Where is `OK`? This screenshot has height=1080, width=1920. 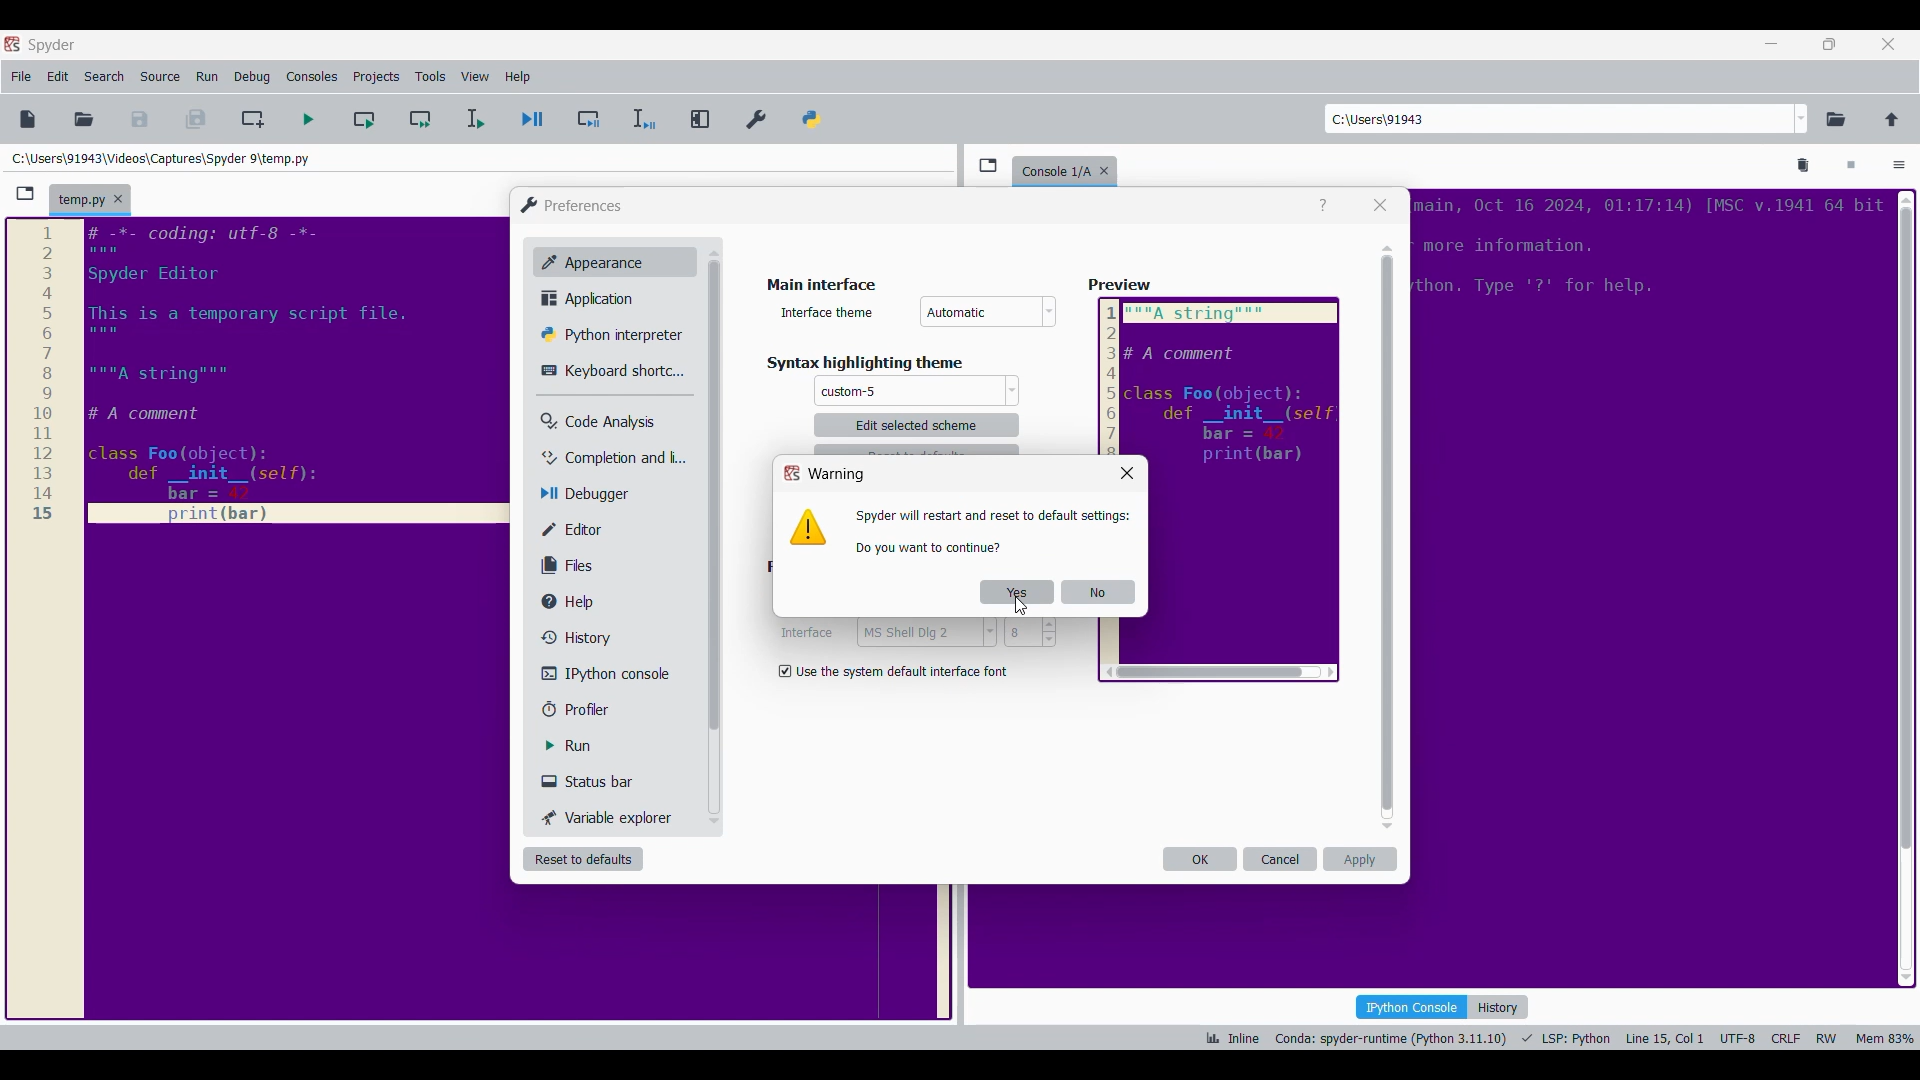 OK is located at coordinates (1200, 859).